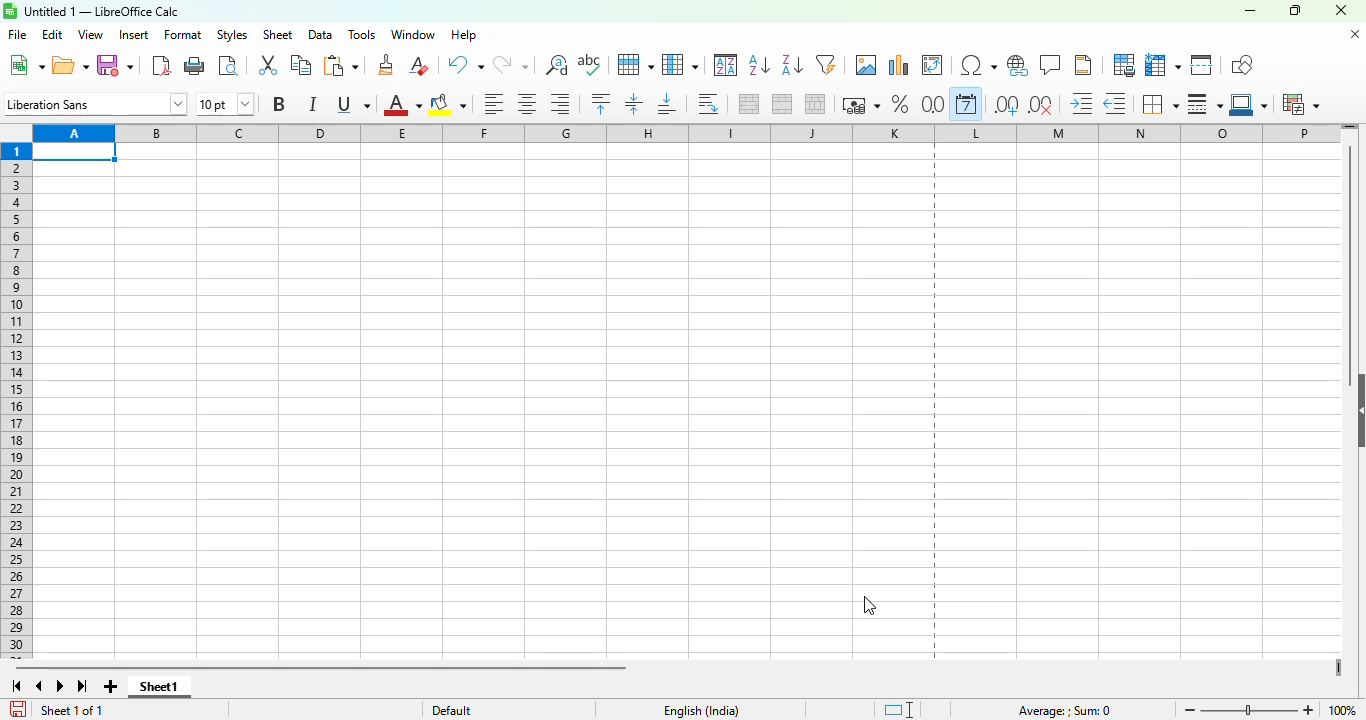  I want to click on paste, so click(341, 65).